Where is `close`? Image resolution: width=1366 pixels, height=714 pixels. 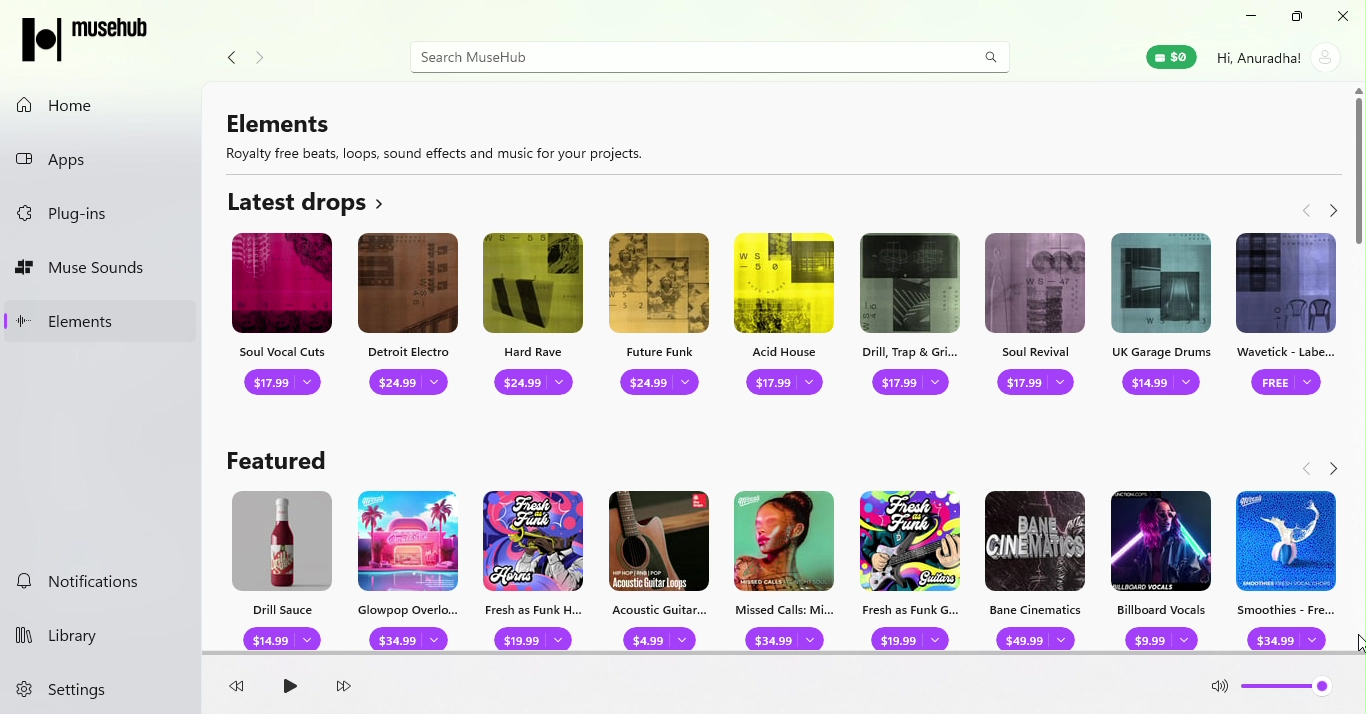
close is located at coordinates (1339, 16).